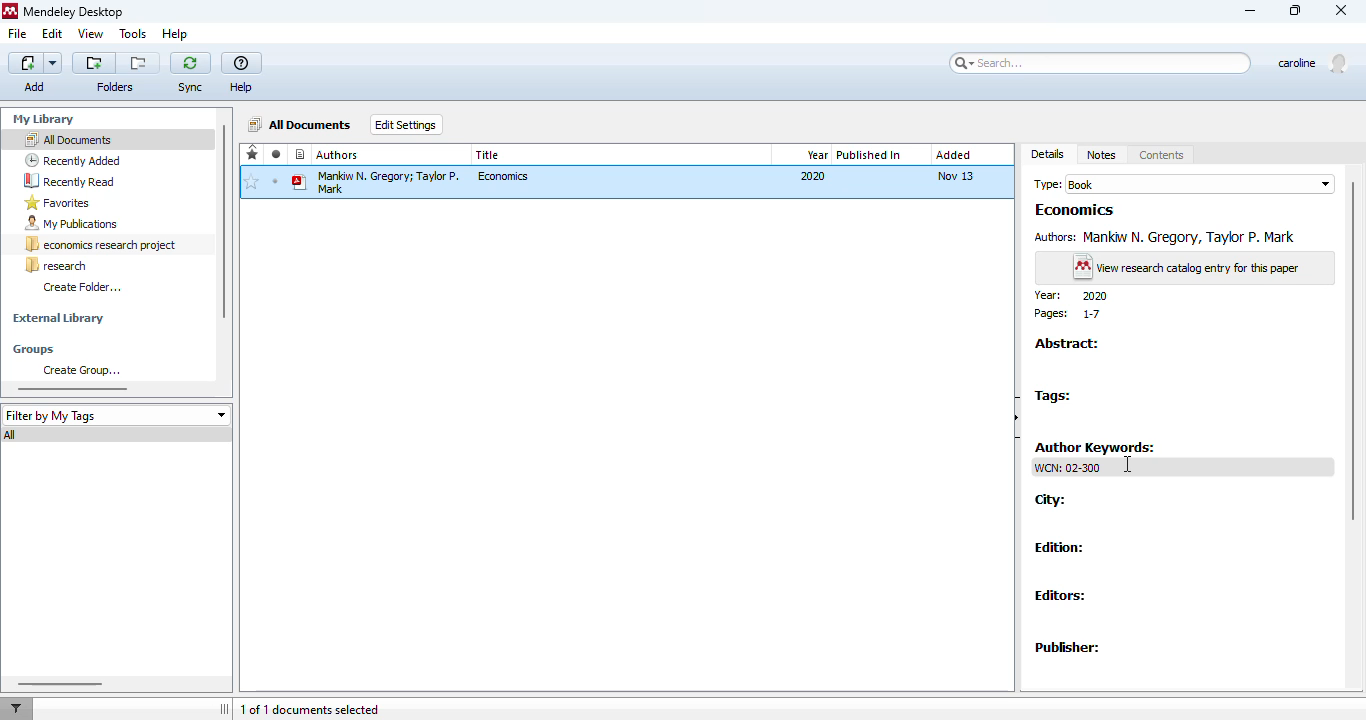  I want to click on vertical scroll bar, so click(1354, 351).